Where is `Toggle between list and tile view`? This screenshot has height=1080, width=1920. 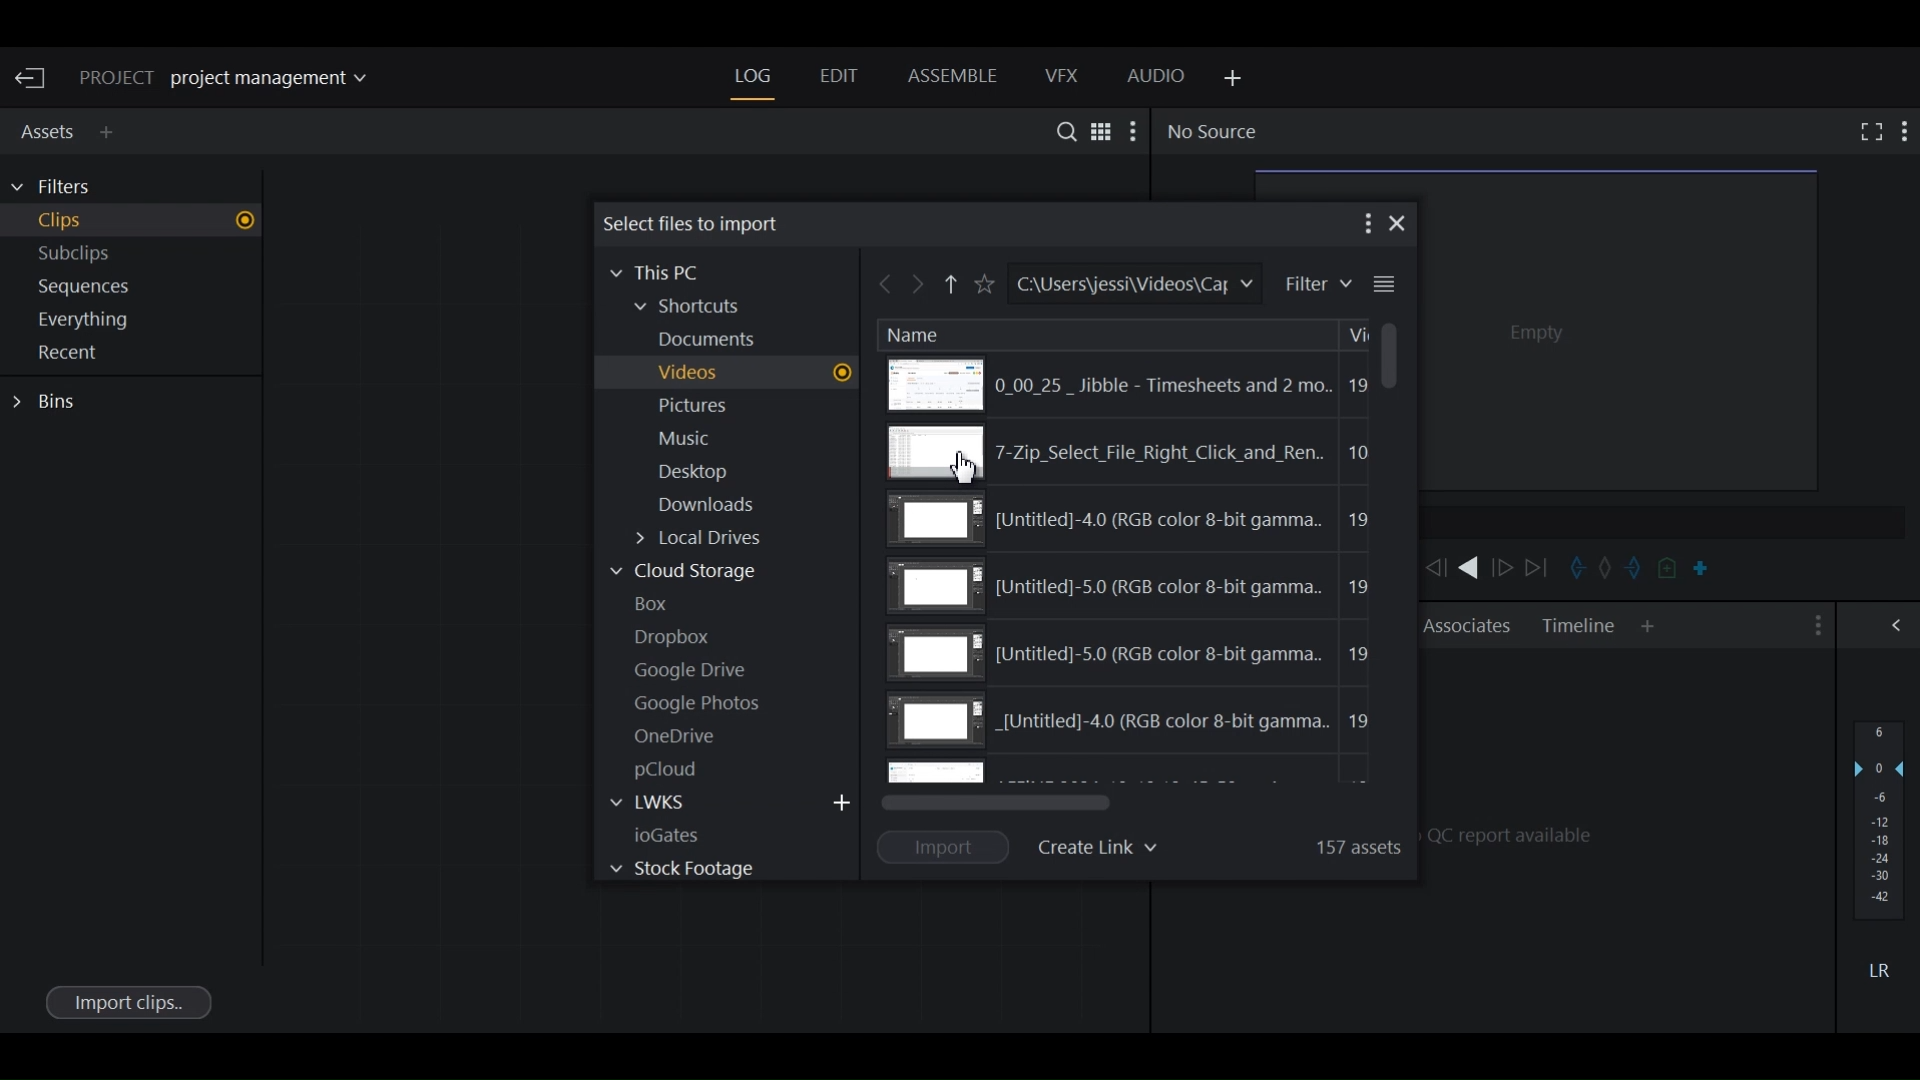 Toggle between list and tile view is located at coordinates (1384, 285).